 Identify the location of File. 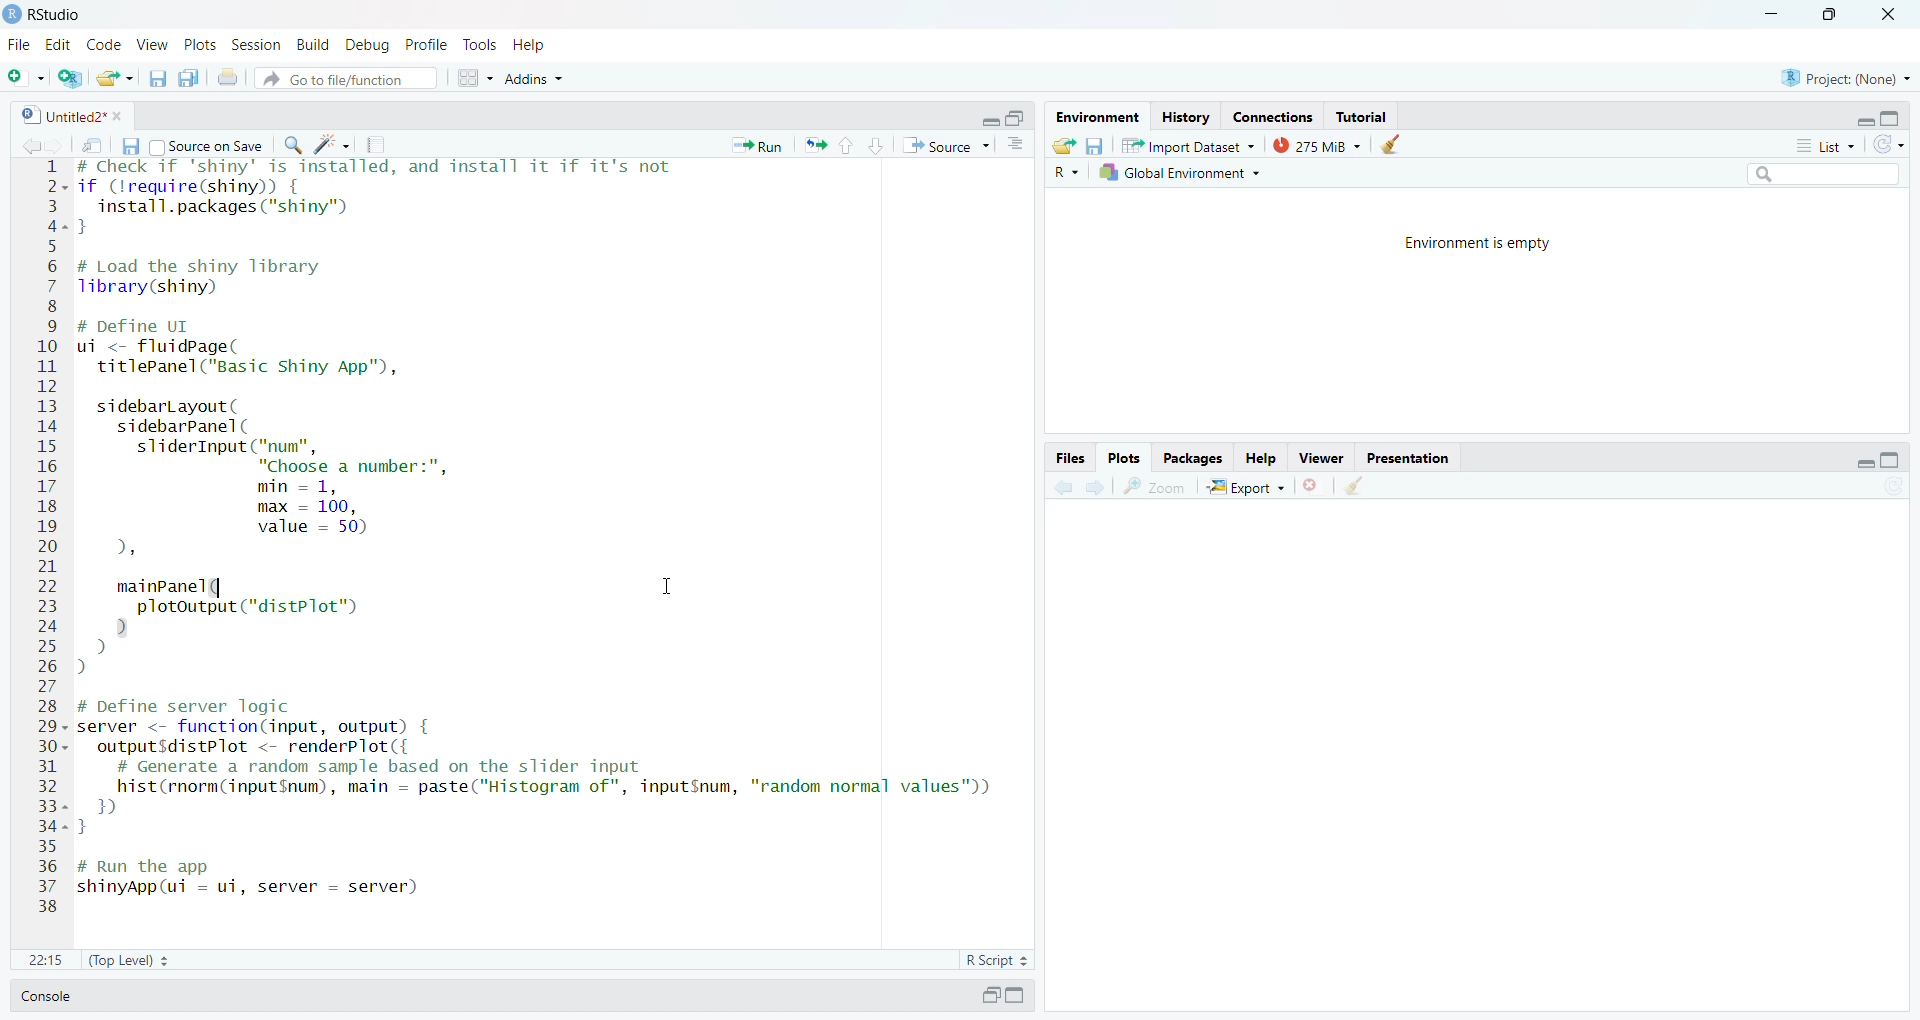
(20, 44).